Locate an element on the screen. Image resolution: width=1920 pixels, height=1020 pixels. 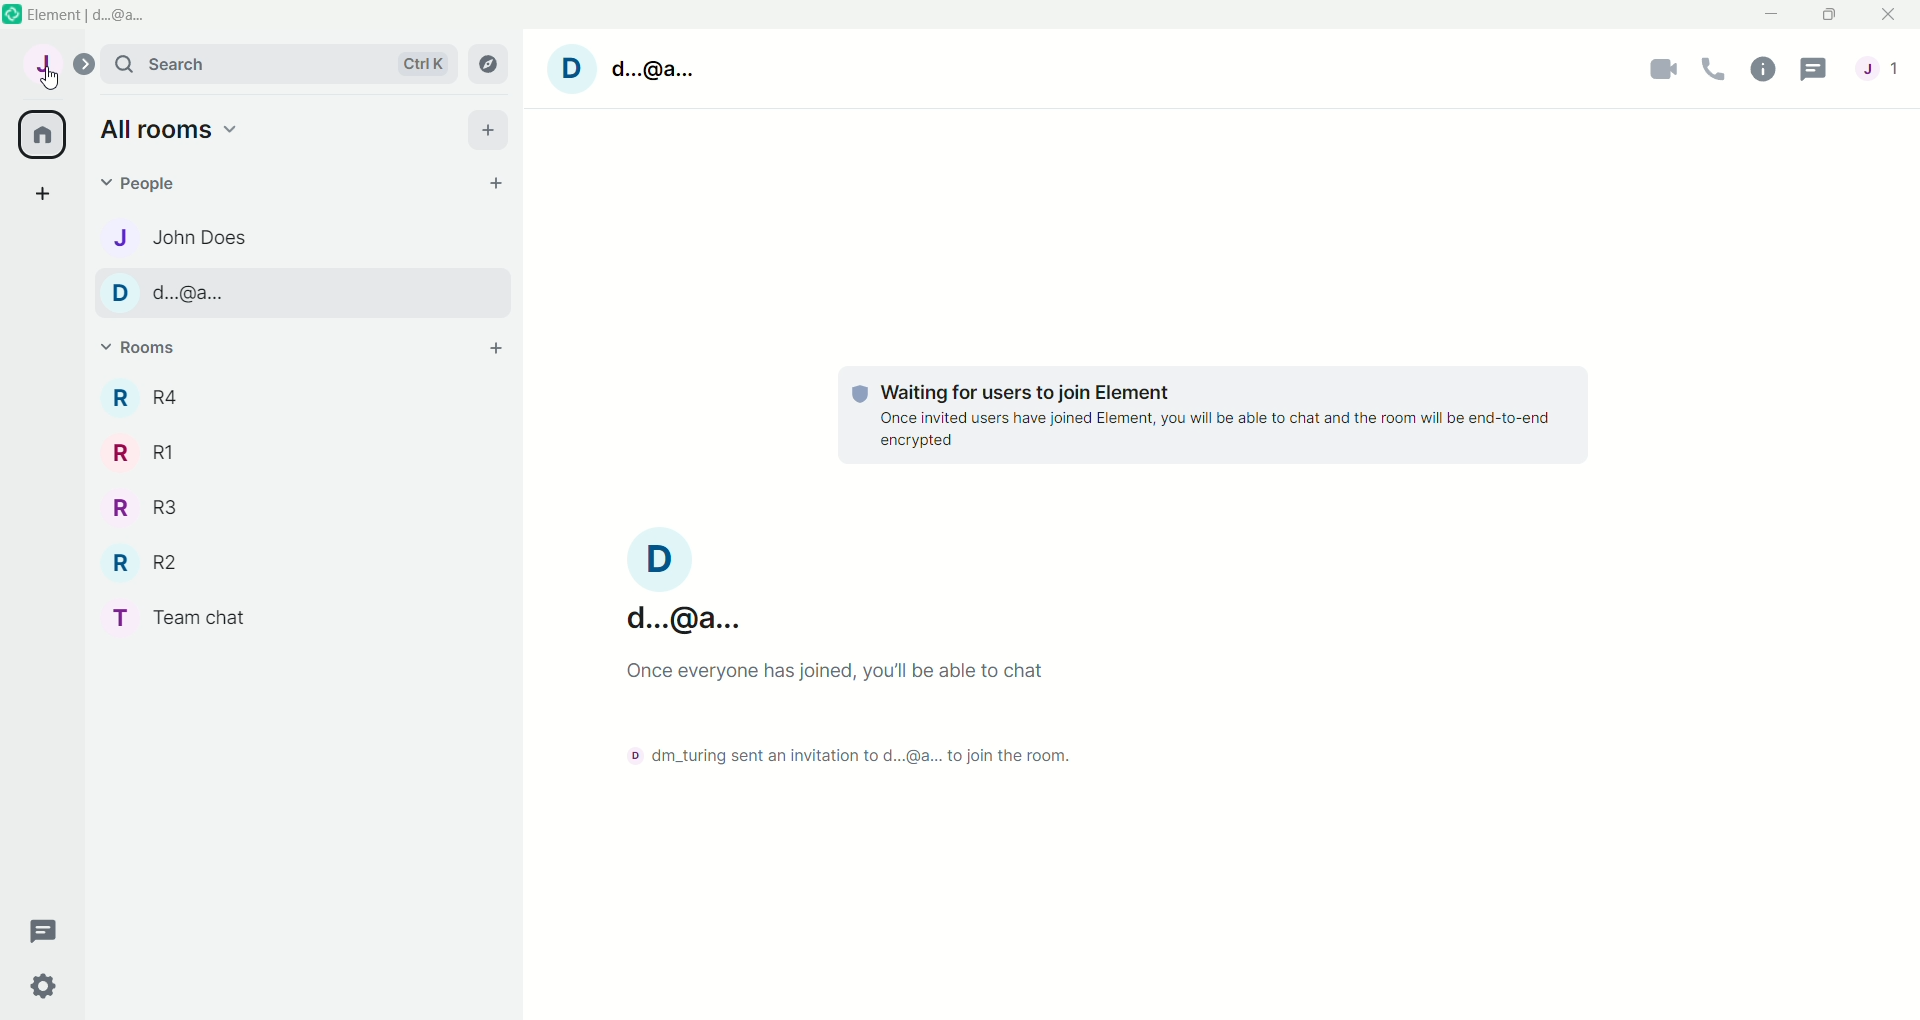
Create a space is located at coordinates (38, 195).